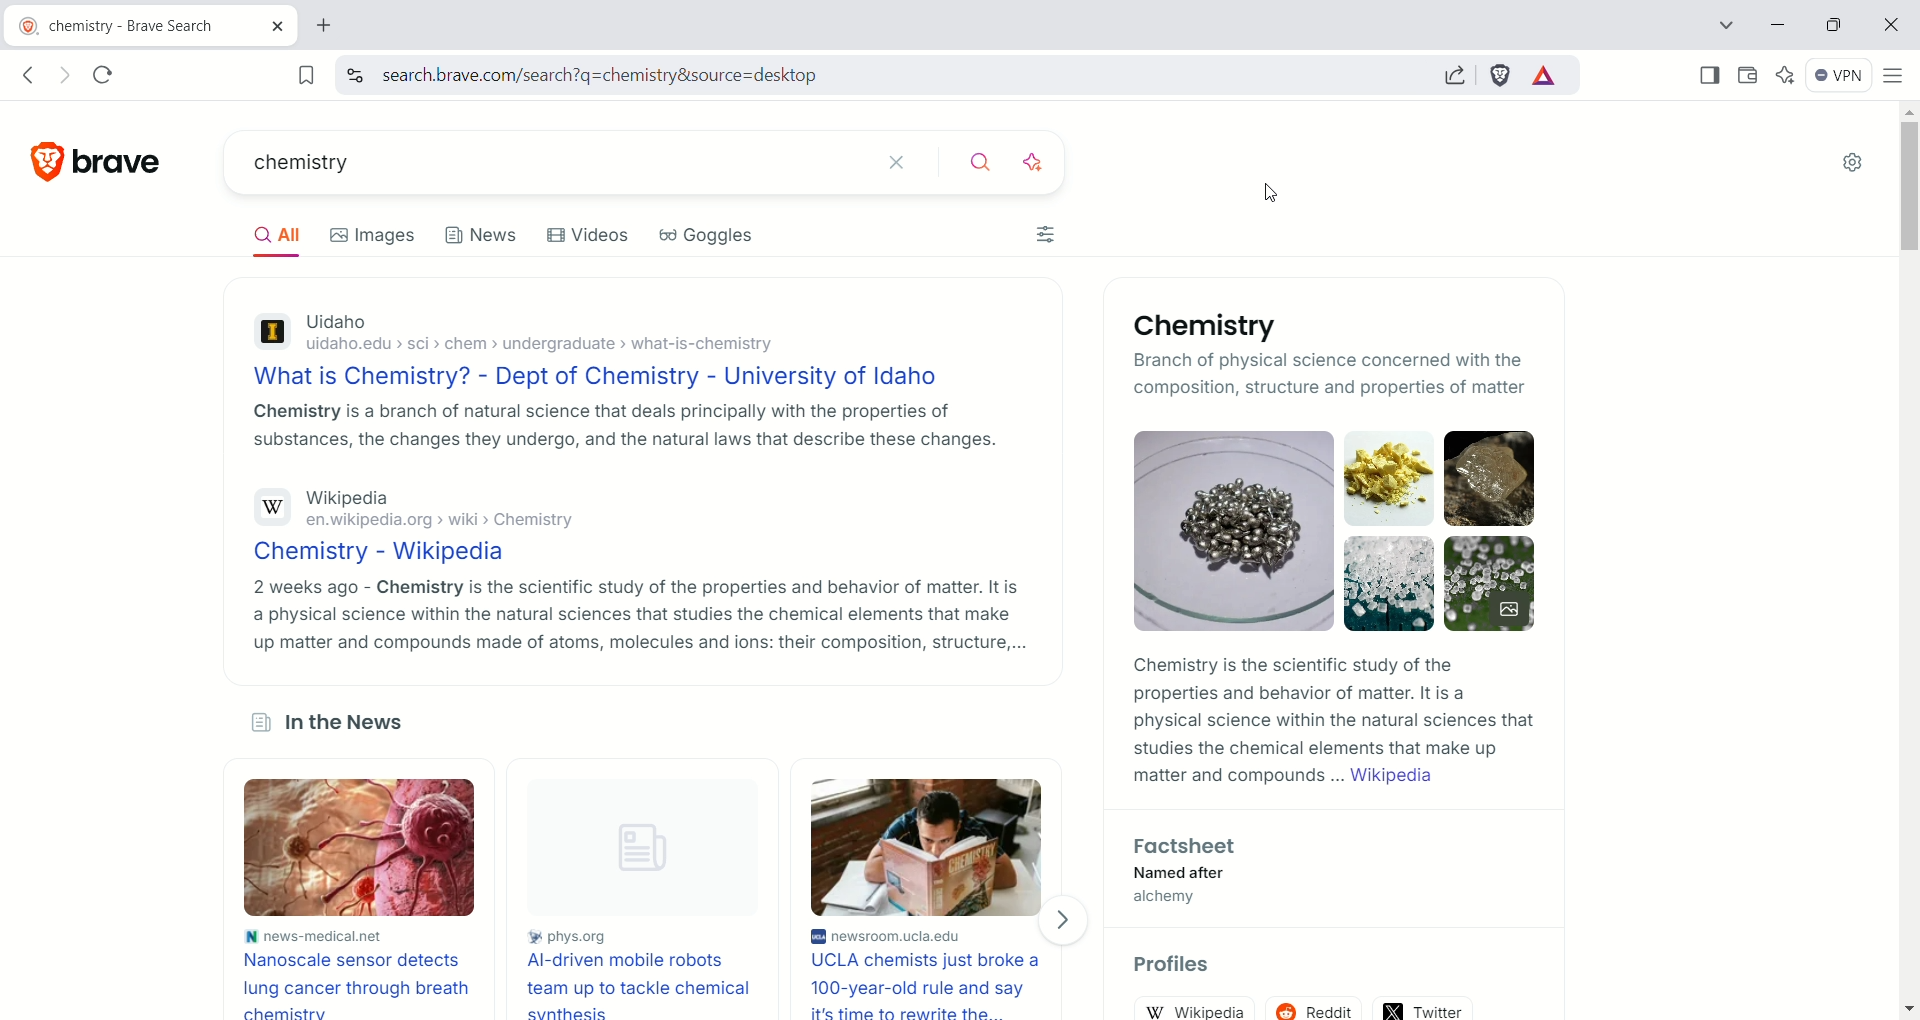 This screenshot has height=1020, width=1920. I want to click on restore, so click(1834, 24).